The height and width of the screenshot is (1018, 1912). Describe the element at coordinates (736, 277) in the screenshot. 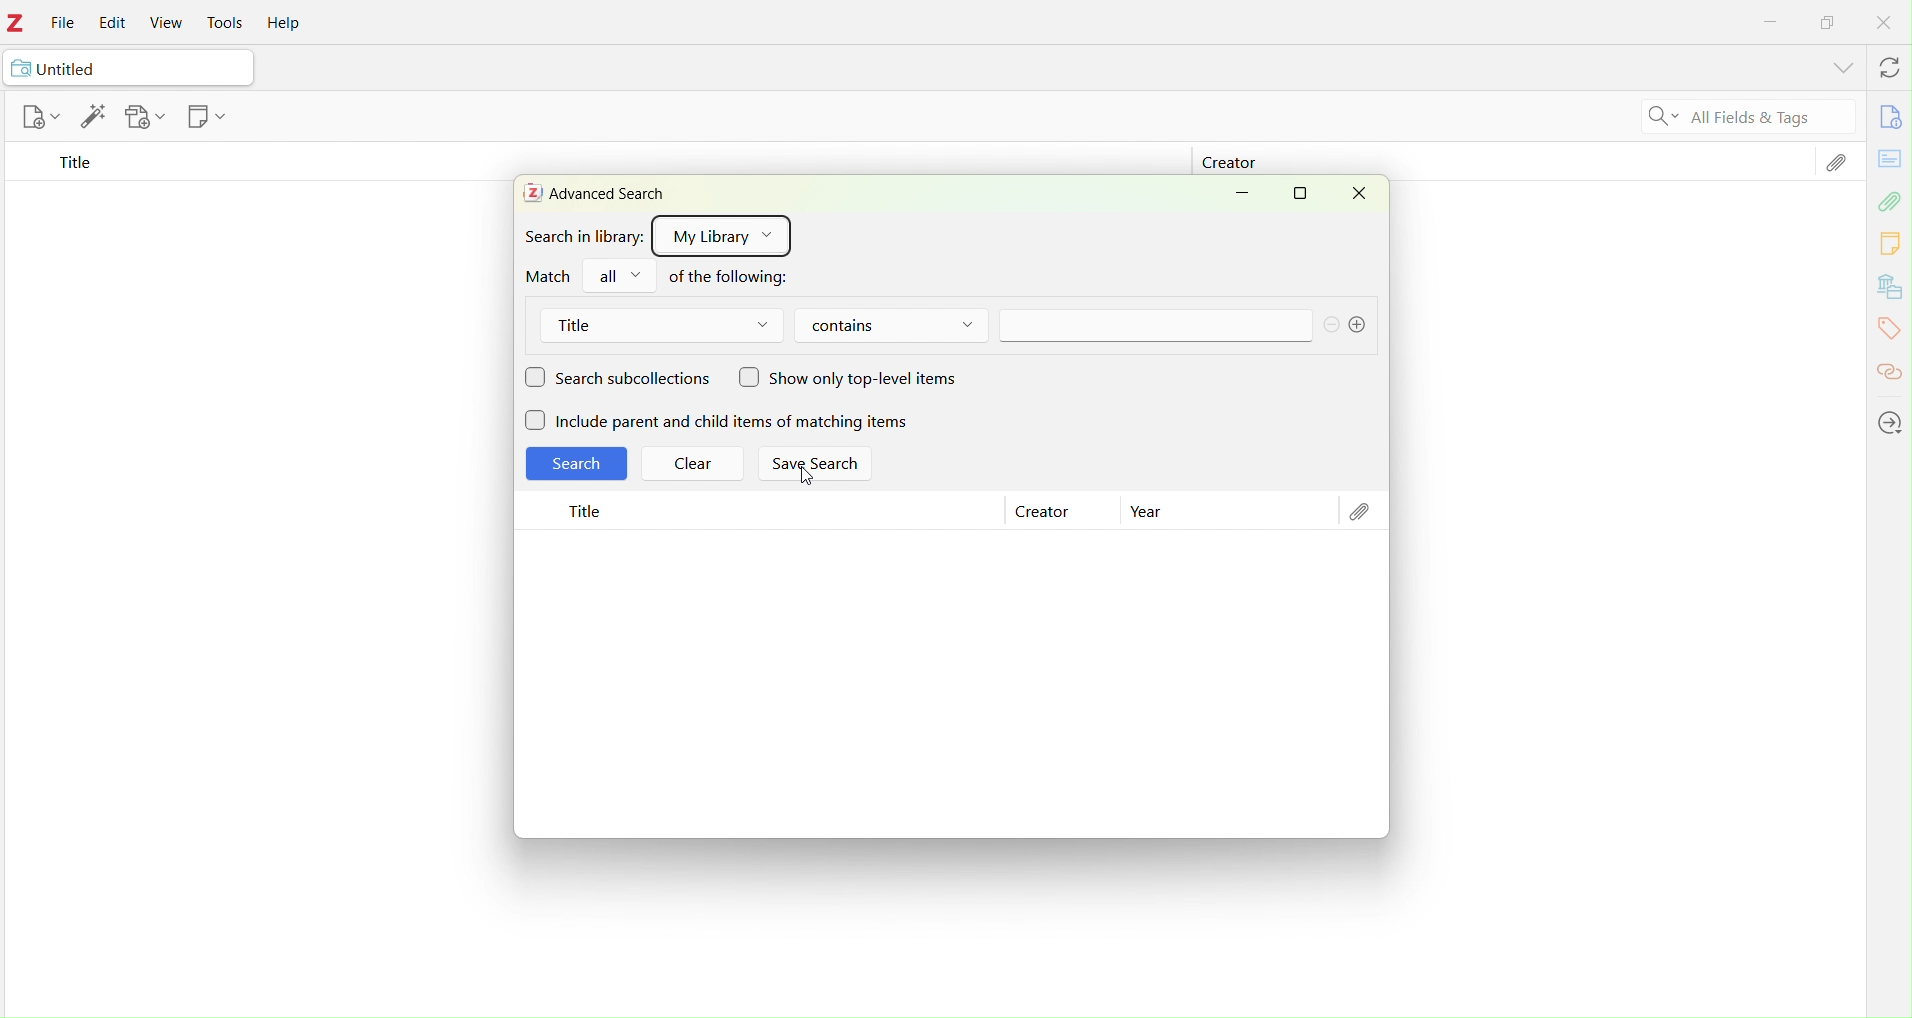

I see `Text` at that location.